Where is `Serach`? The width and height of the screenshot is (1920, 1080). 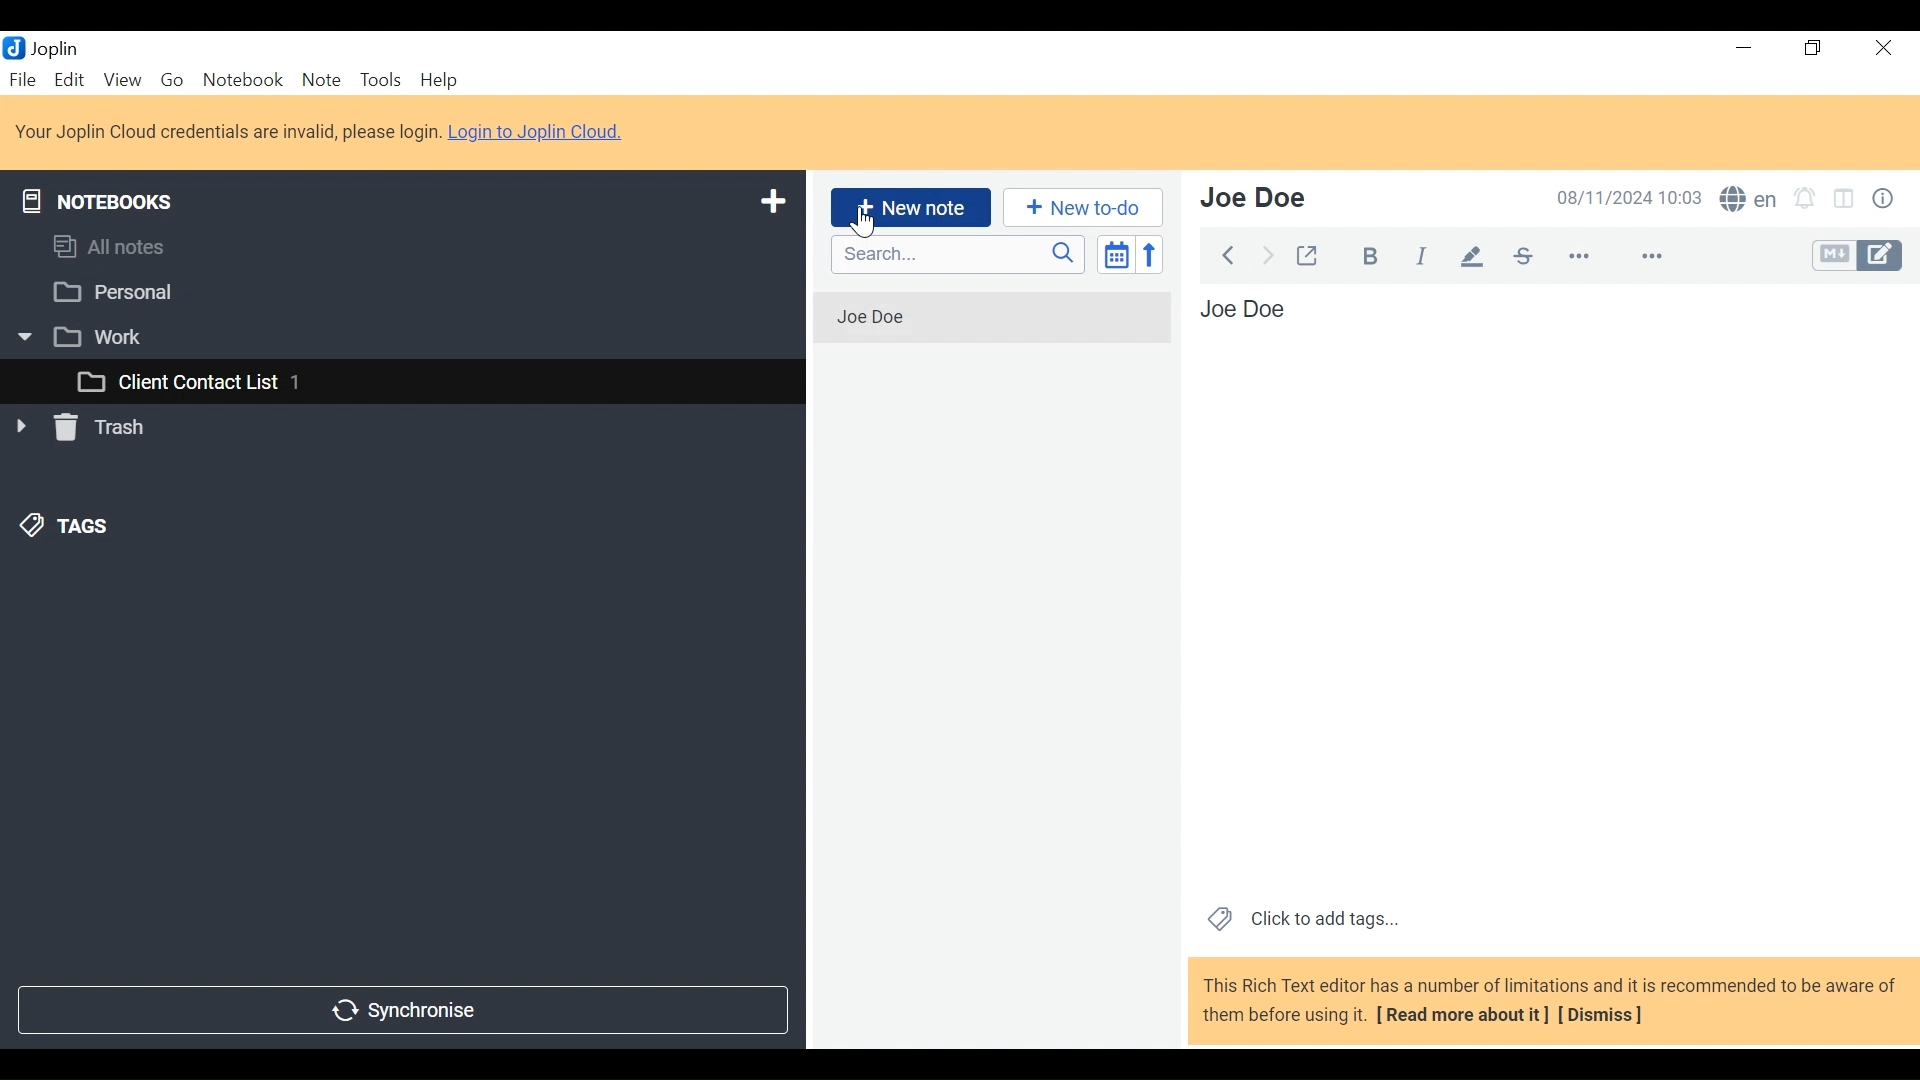 Serach is located at coordinates (958, 255).